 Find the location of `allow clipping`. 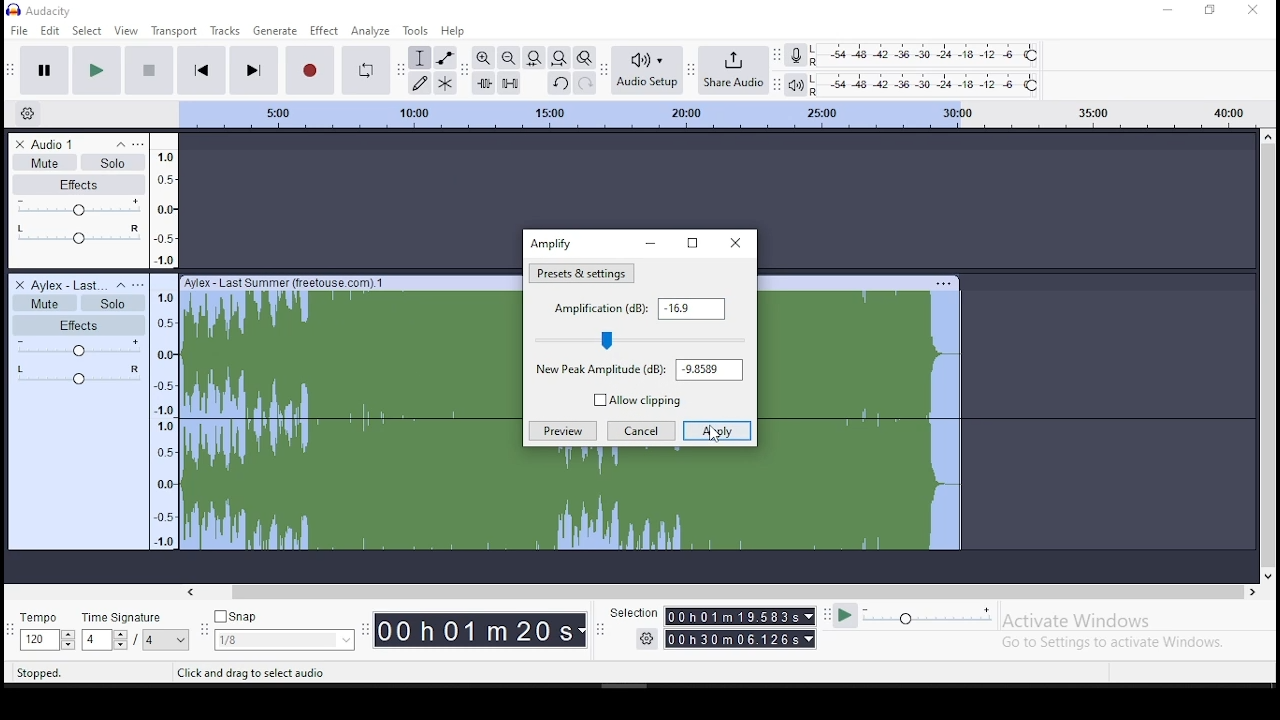

allow clipping is located at coordinates (641, 399).